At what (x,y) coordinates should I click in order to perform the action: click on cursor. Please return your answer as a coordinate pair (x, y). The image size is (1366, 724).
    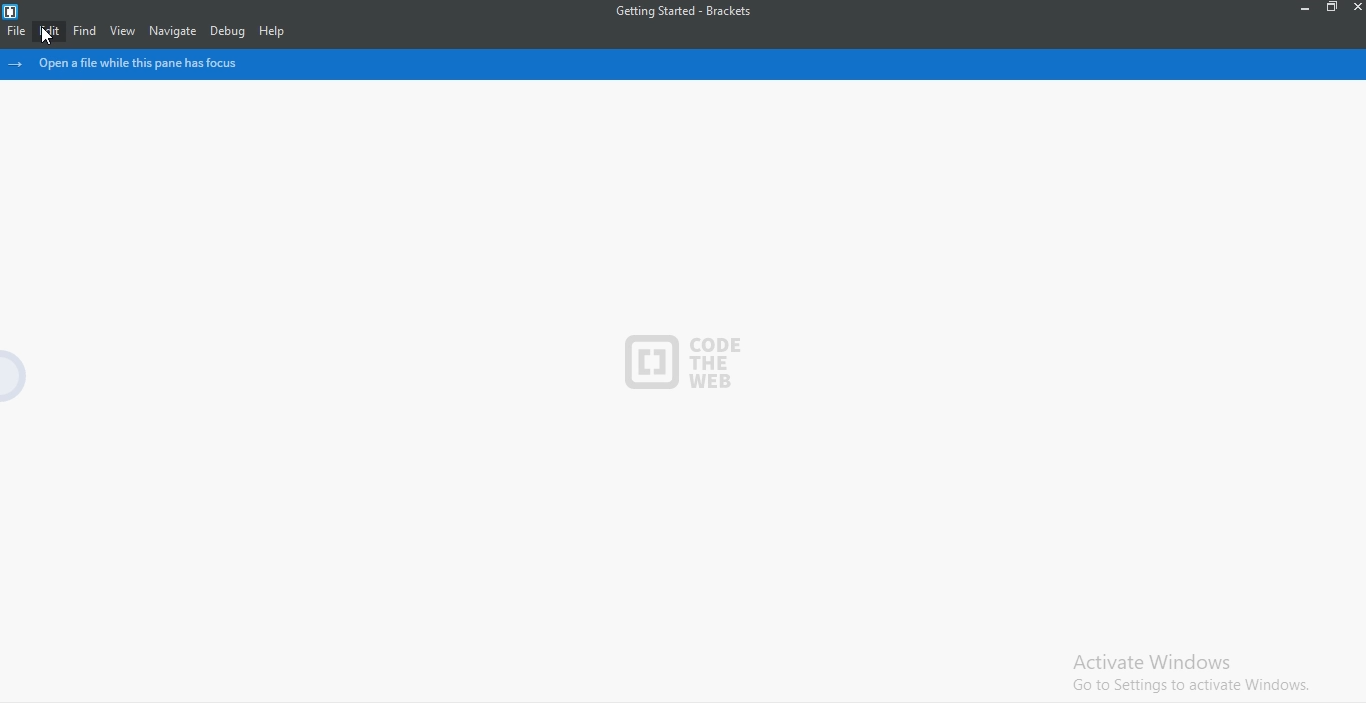
    Looking at the image, I should click on (48, 37).